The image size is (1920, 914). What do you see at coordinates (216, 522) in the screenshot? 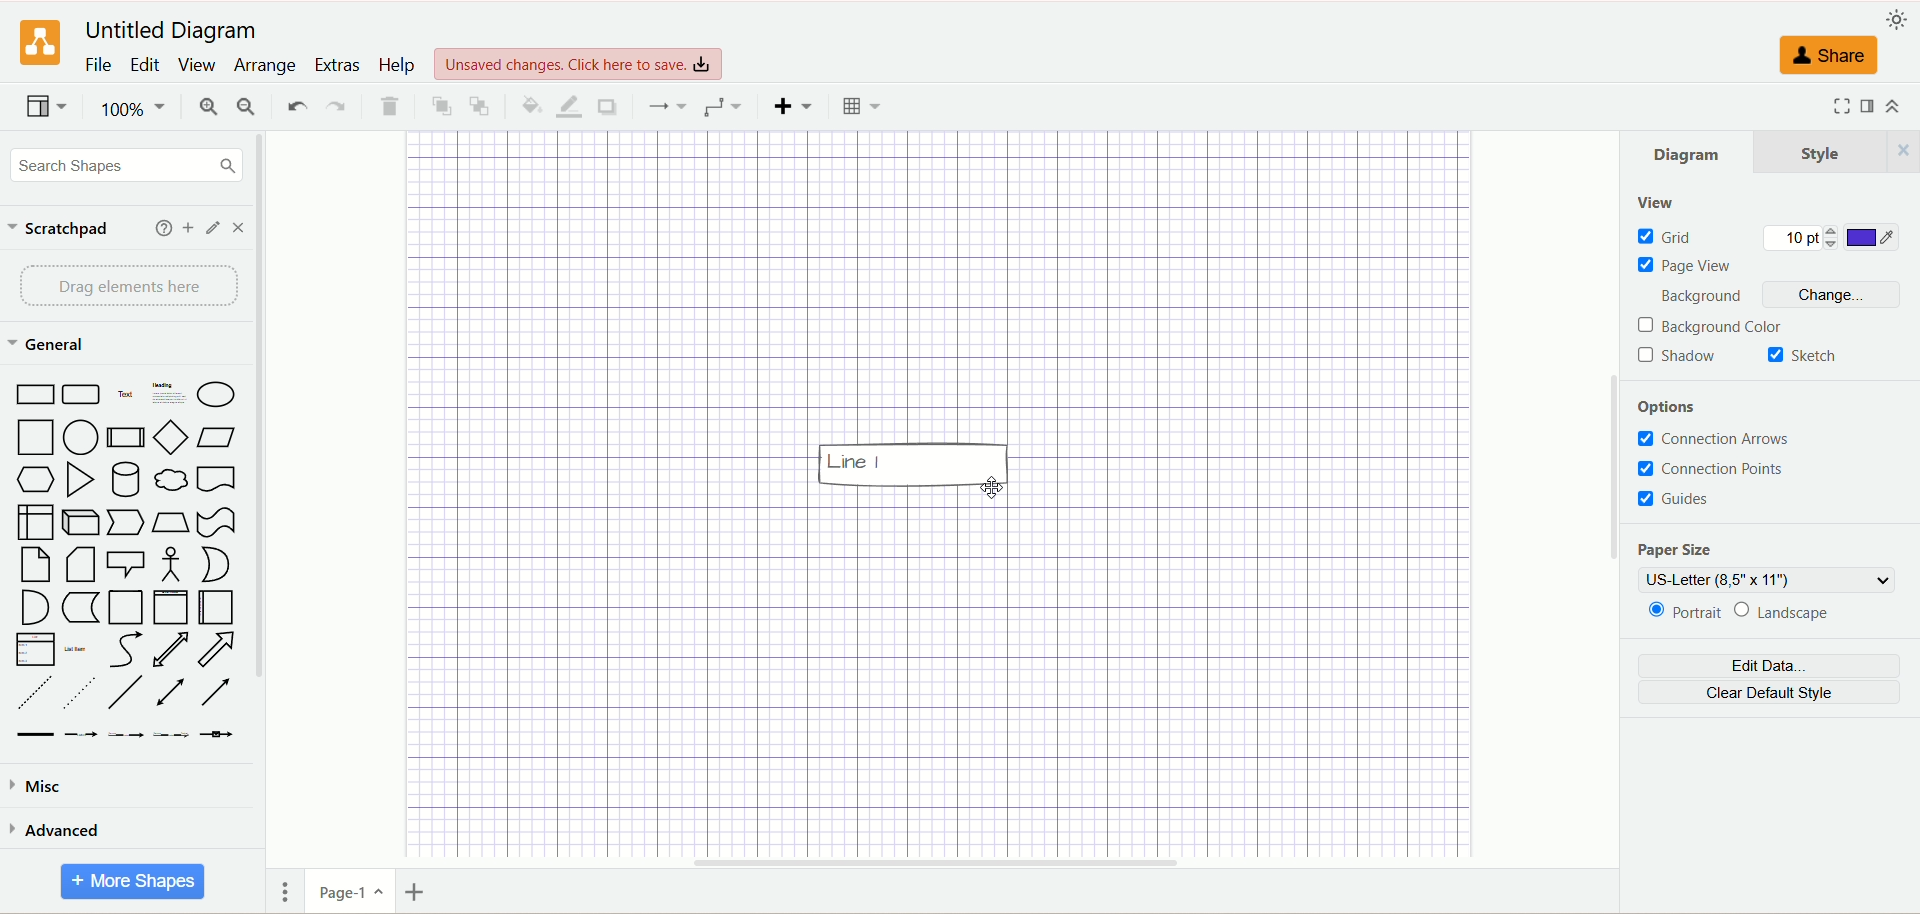
I see `Tape` at bounding box center [216, 522].